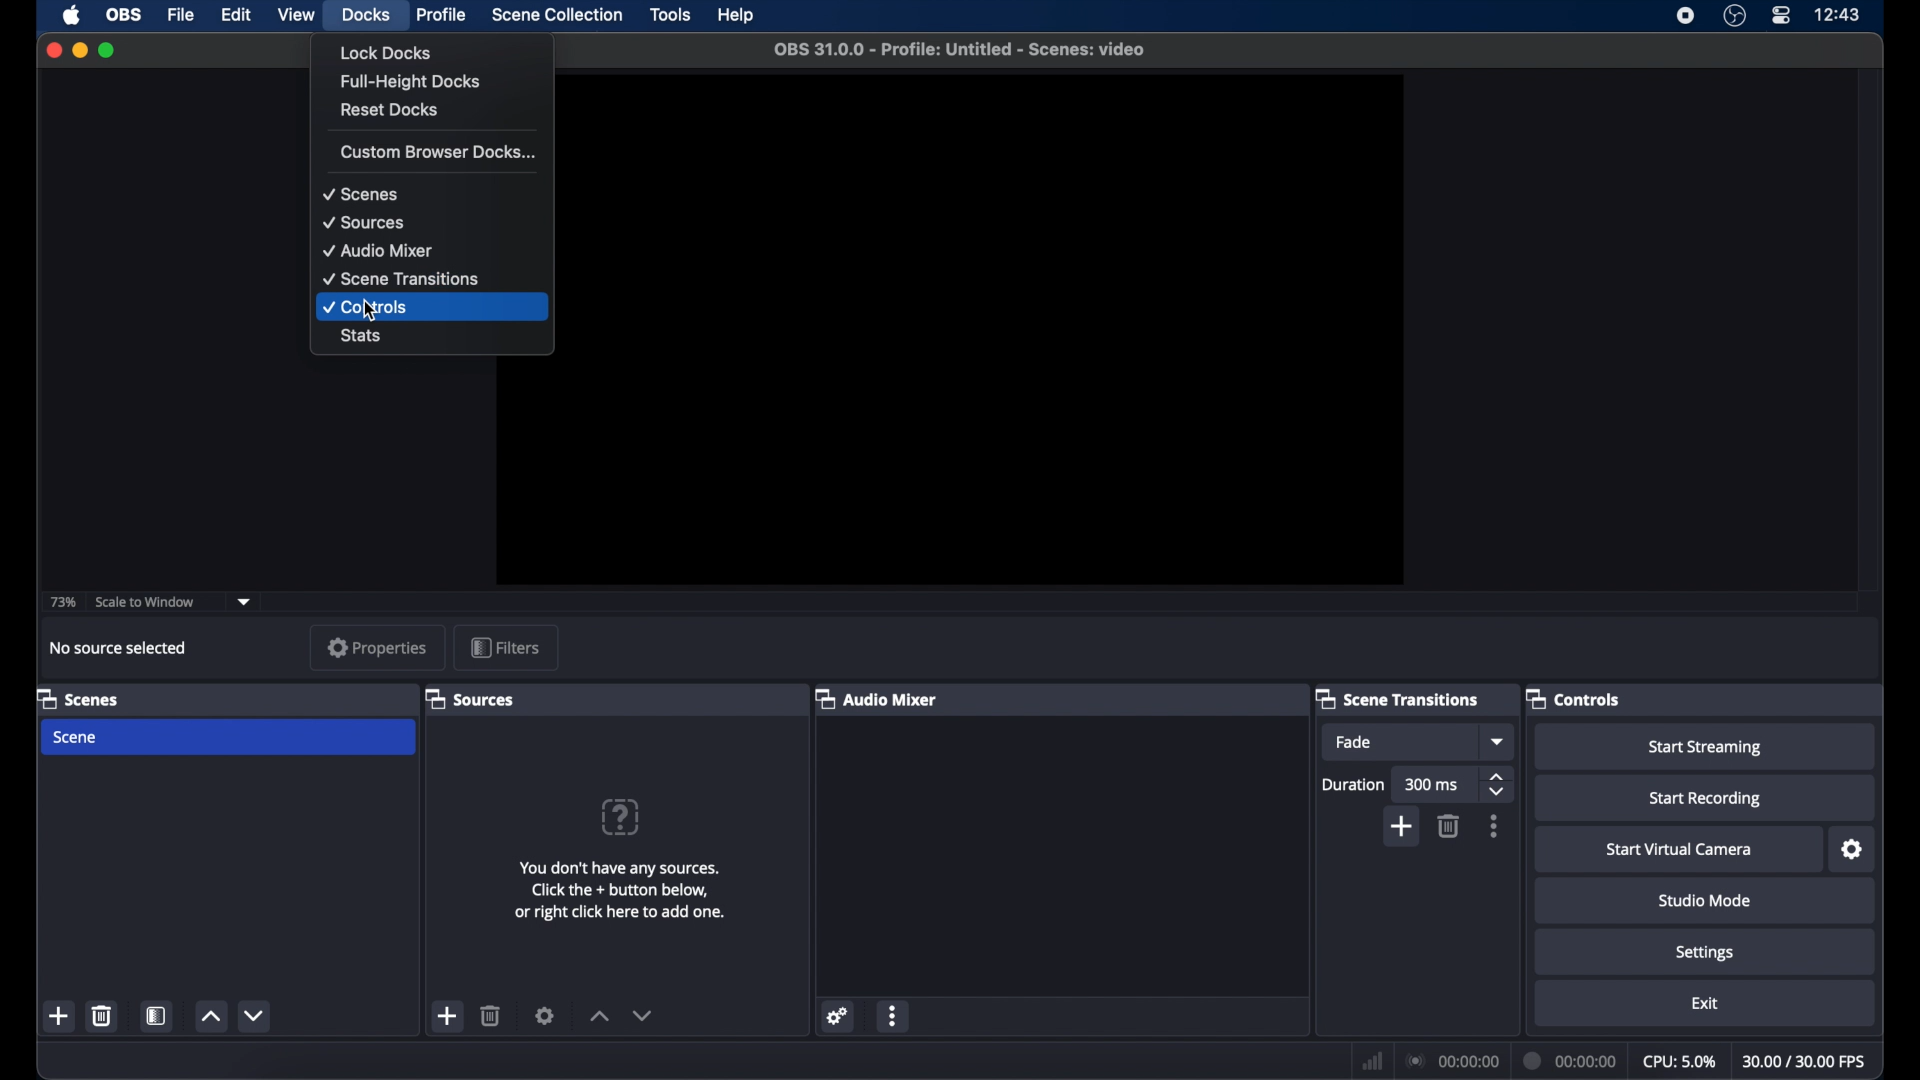  I want to click on properties, so click(377, 647).